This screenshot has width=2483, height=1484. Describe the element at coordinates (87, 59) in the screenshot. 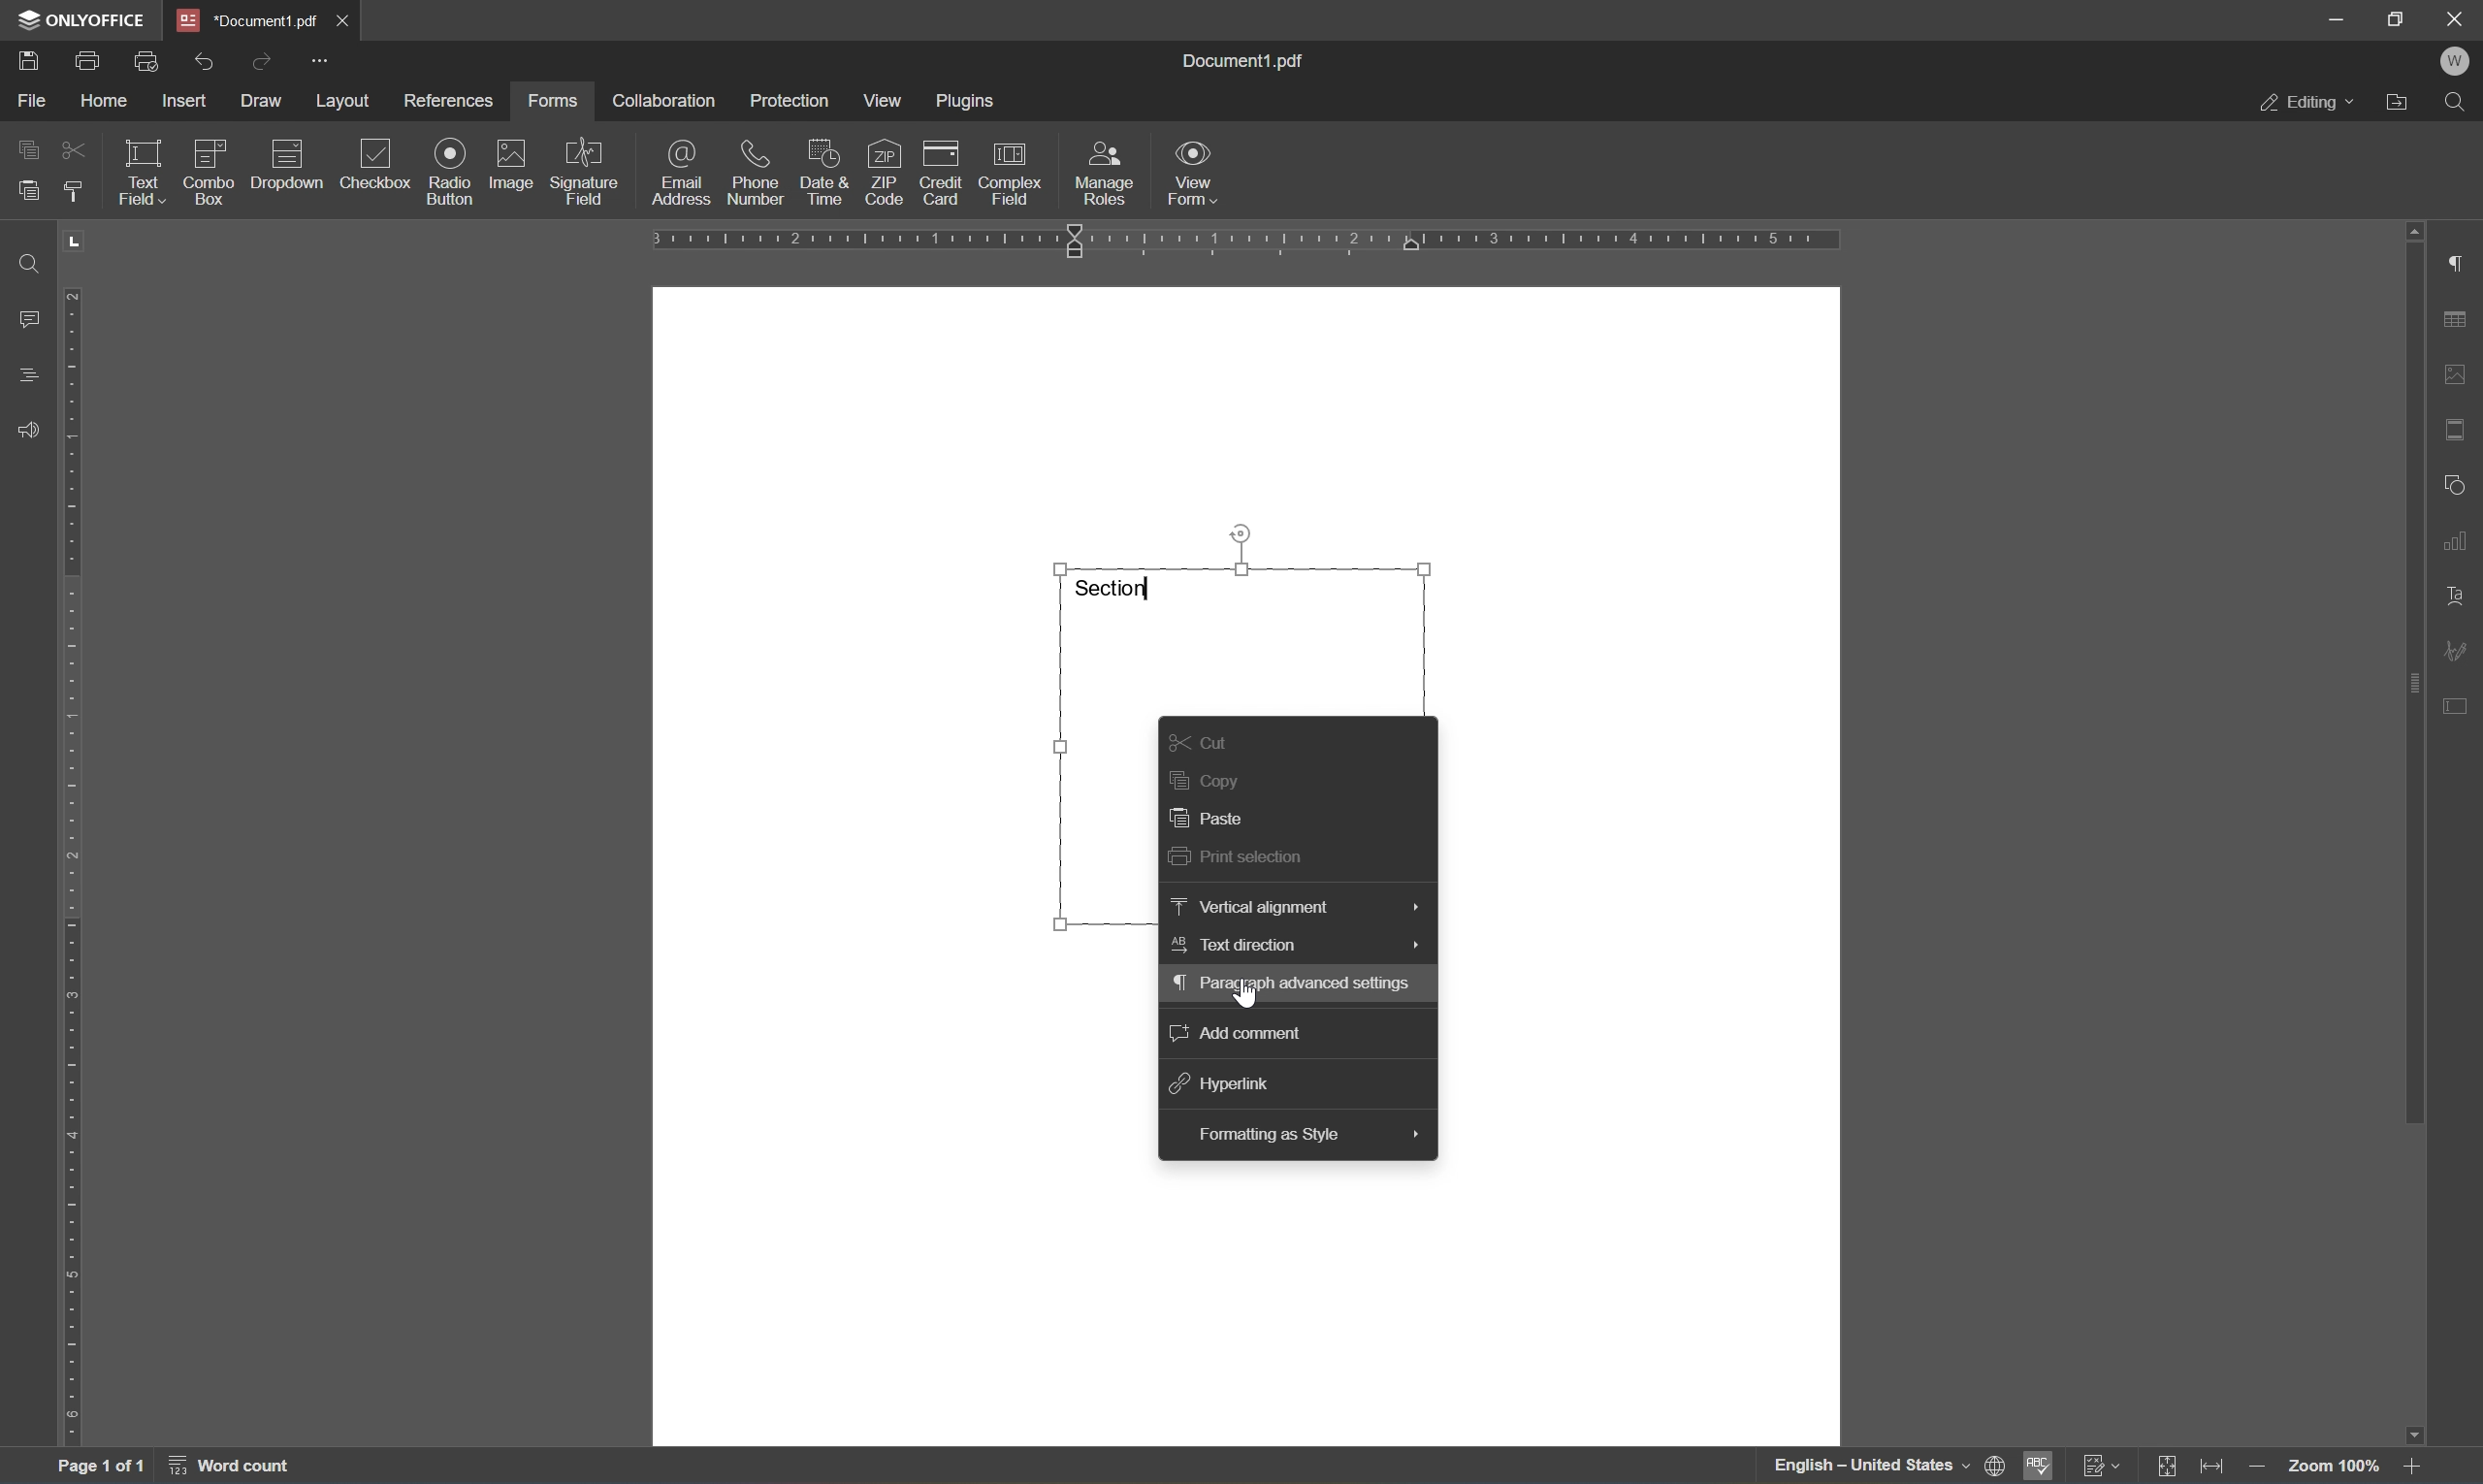

I see `print` at that location.